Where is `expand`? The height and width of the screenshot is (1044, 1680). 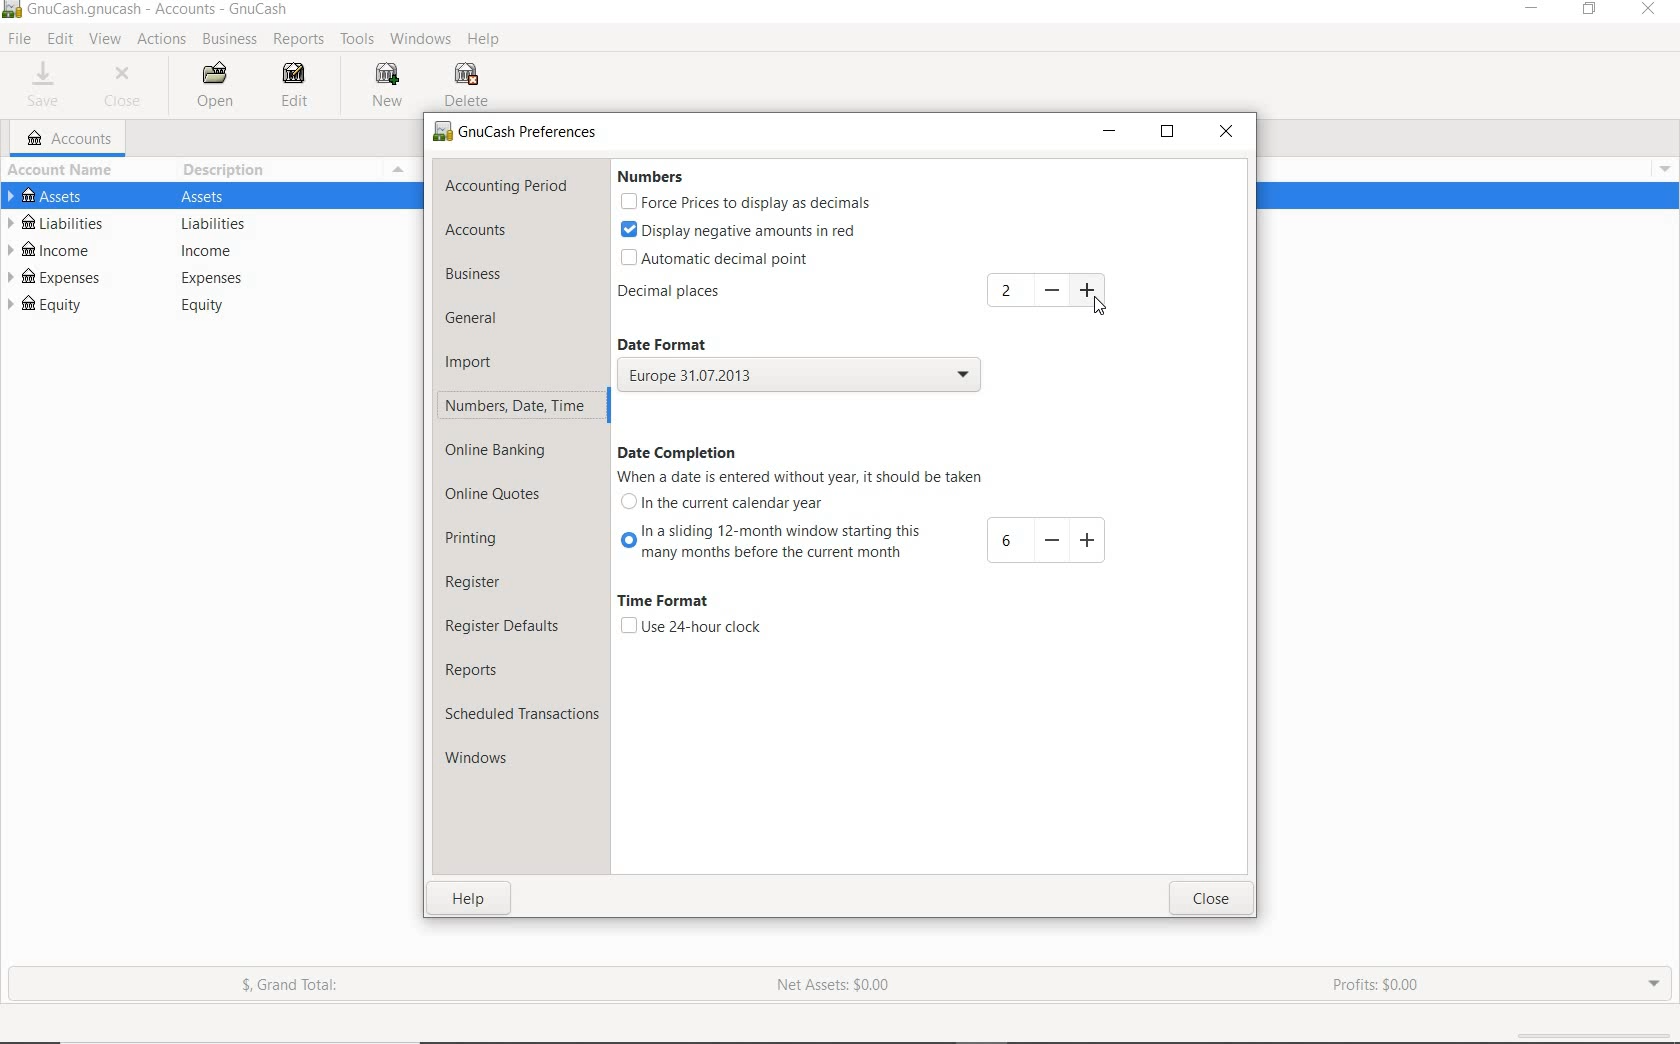 expand is located at coordinates (1662, 166).